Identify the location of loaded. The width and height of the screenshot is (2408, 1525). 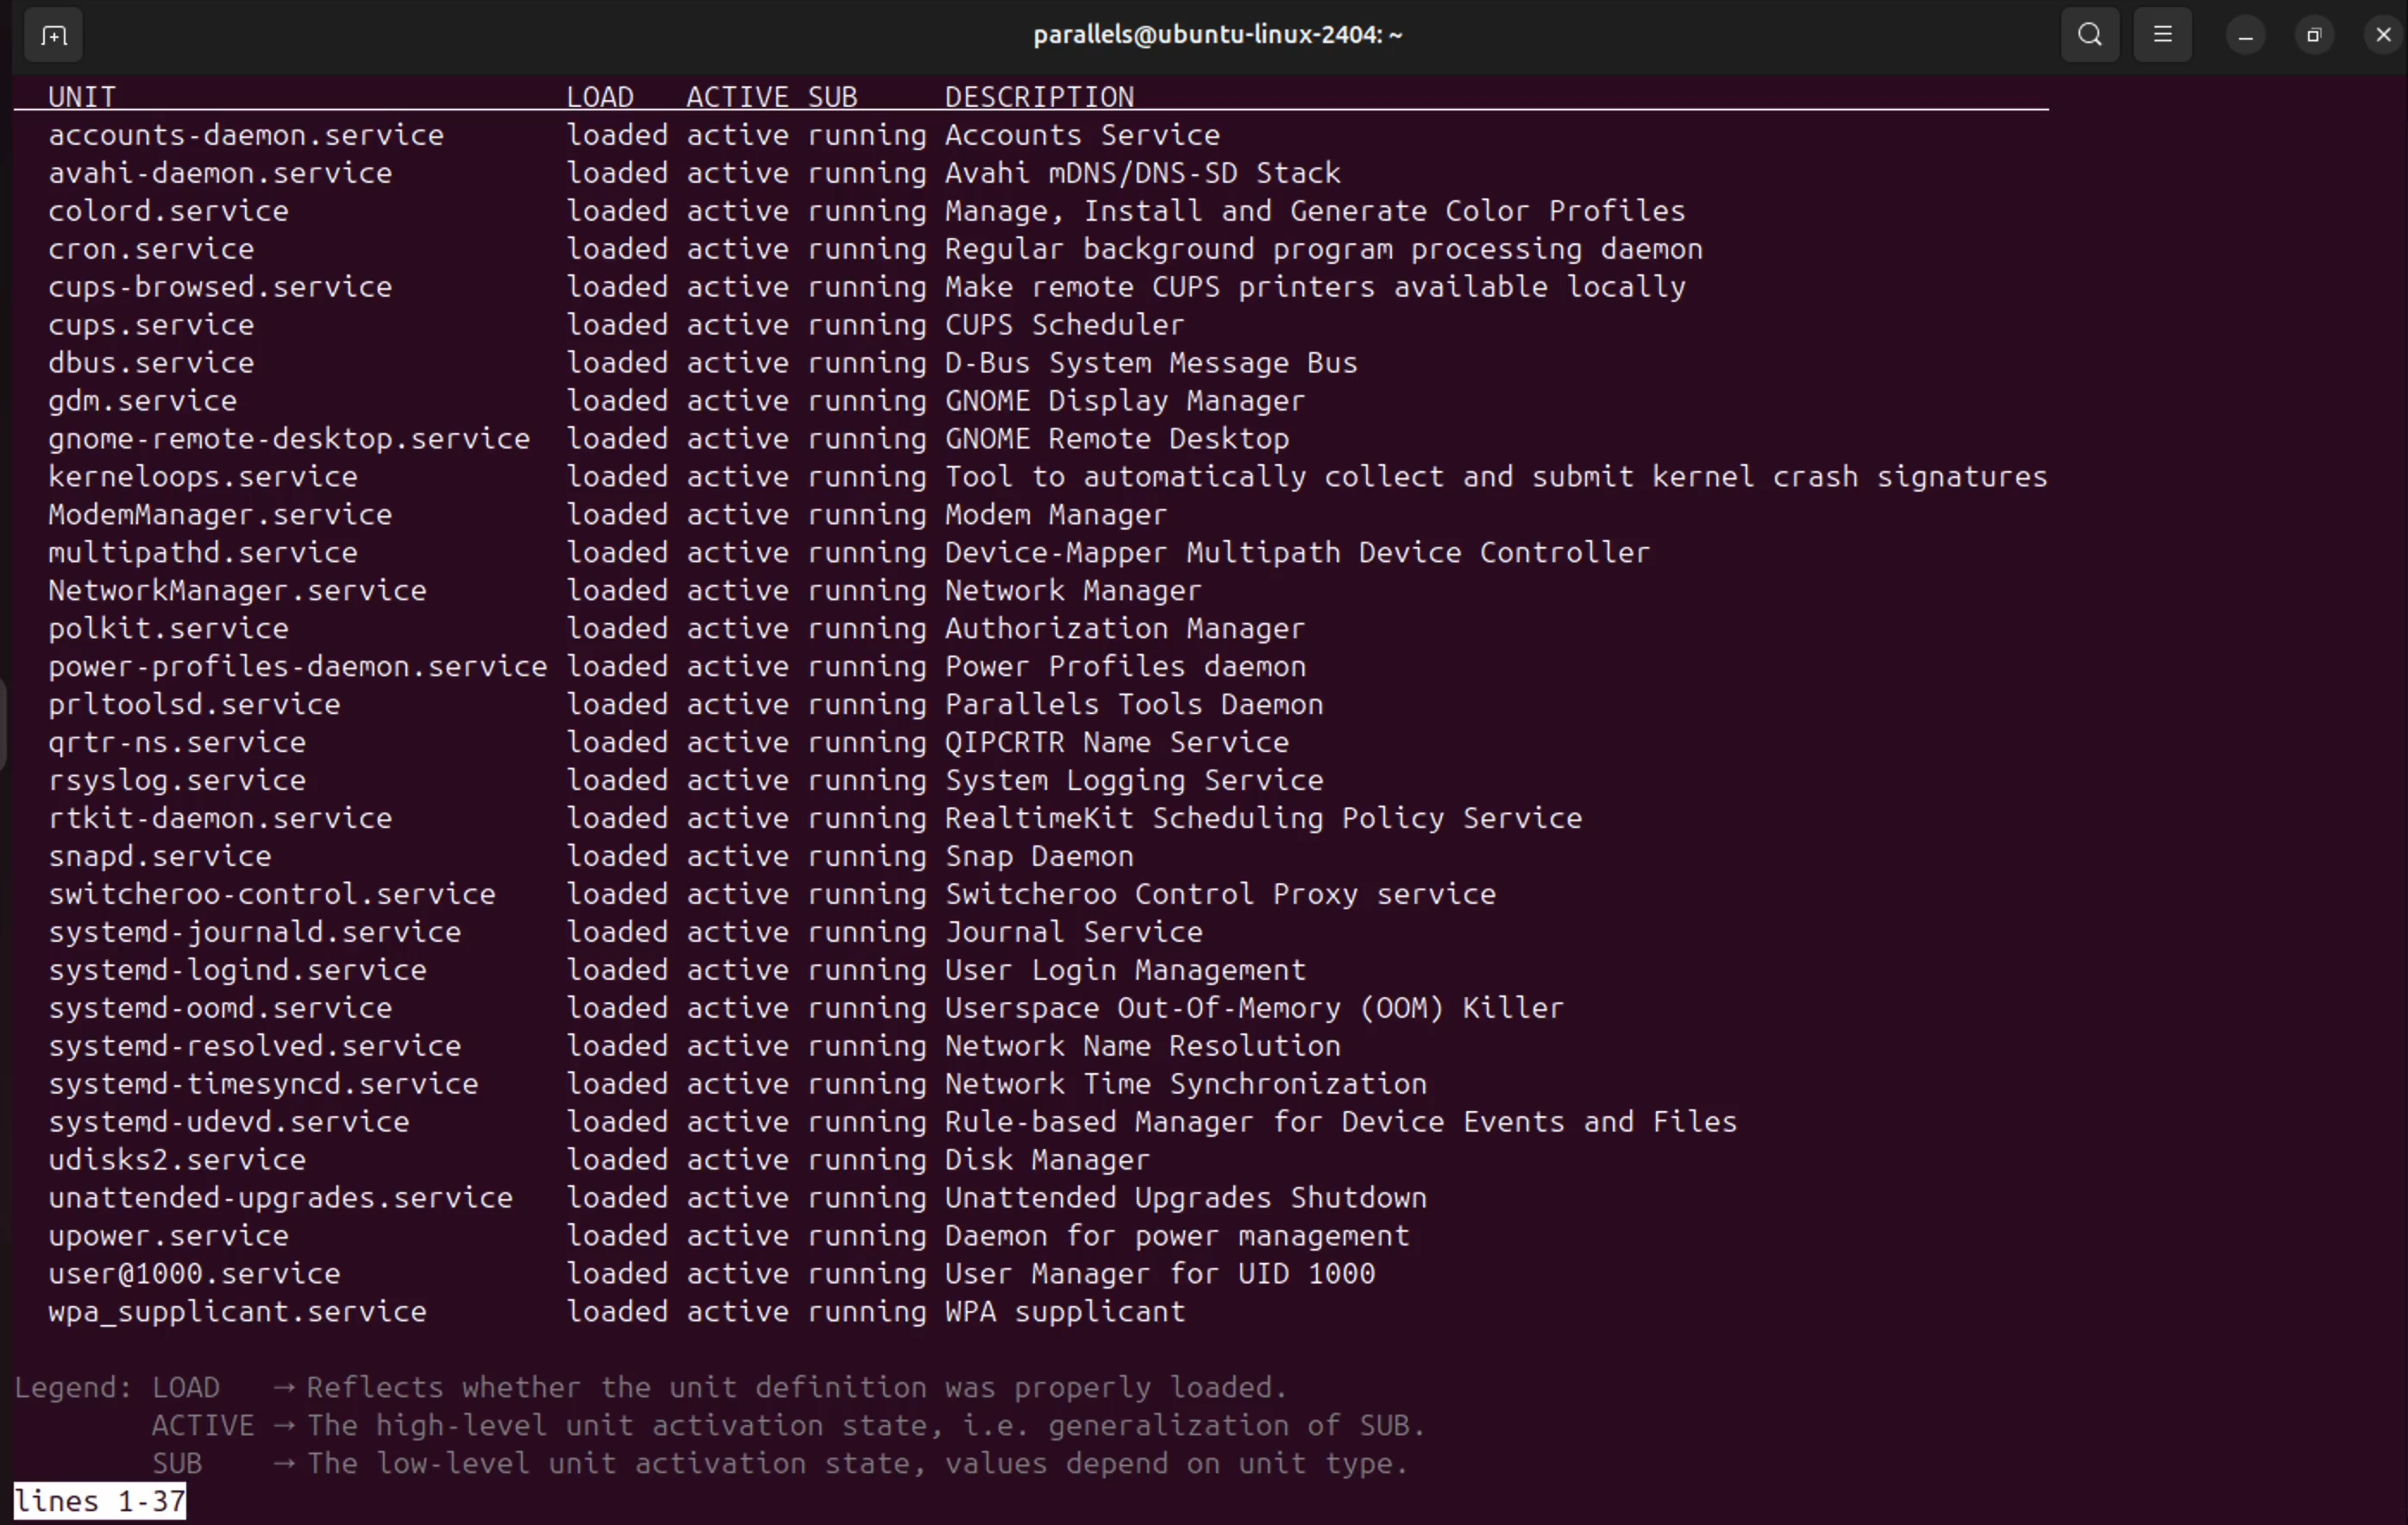
(622, 632).